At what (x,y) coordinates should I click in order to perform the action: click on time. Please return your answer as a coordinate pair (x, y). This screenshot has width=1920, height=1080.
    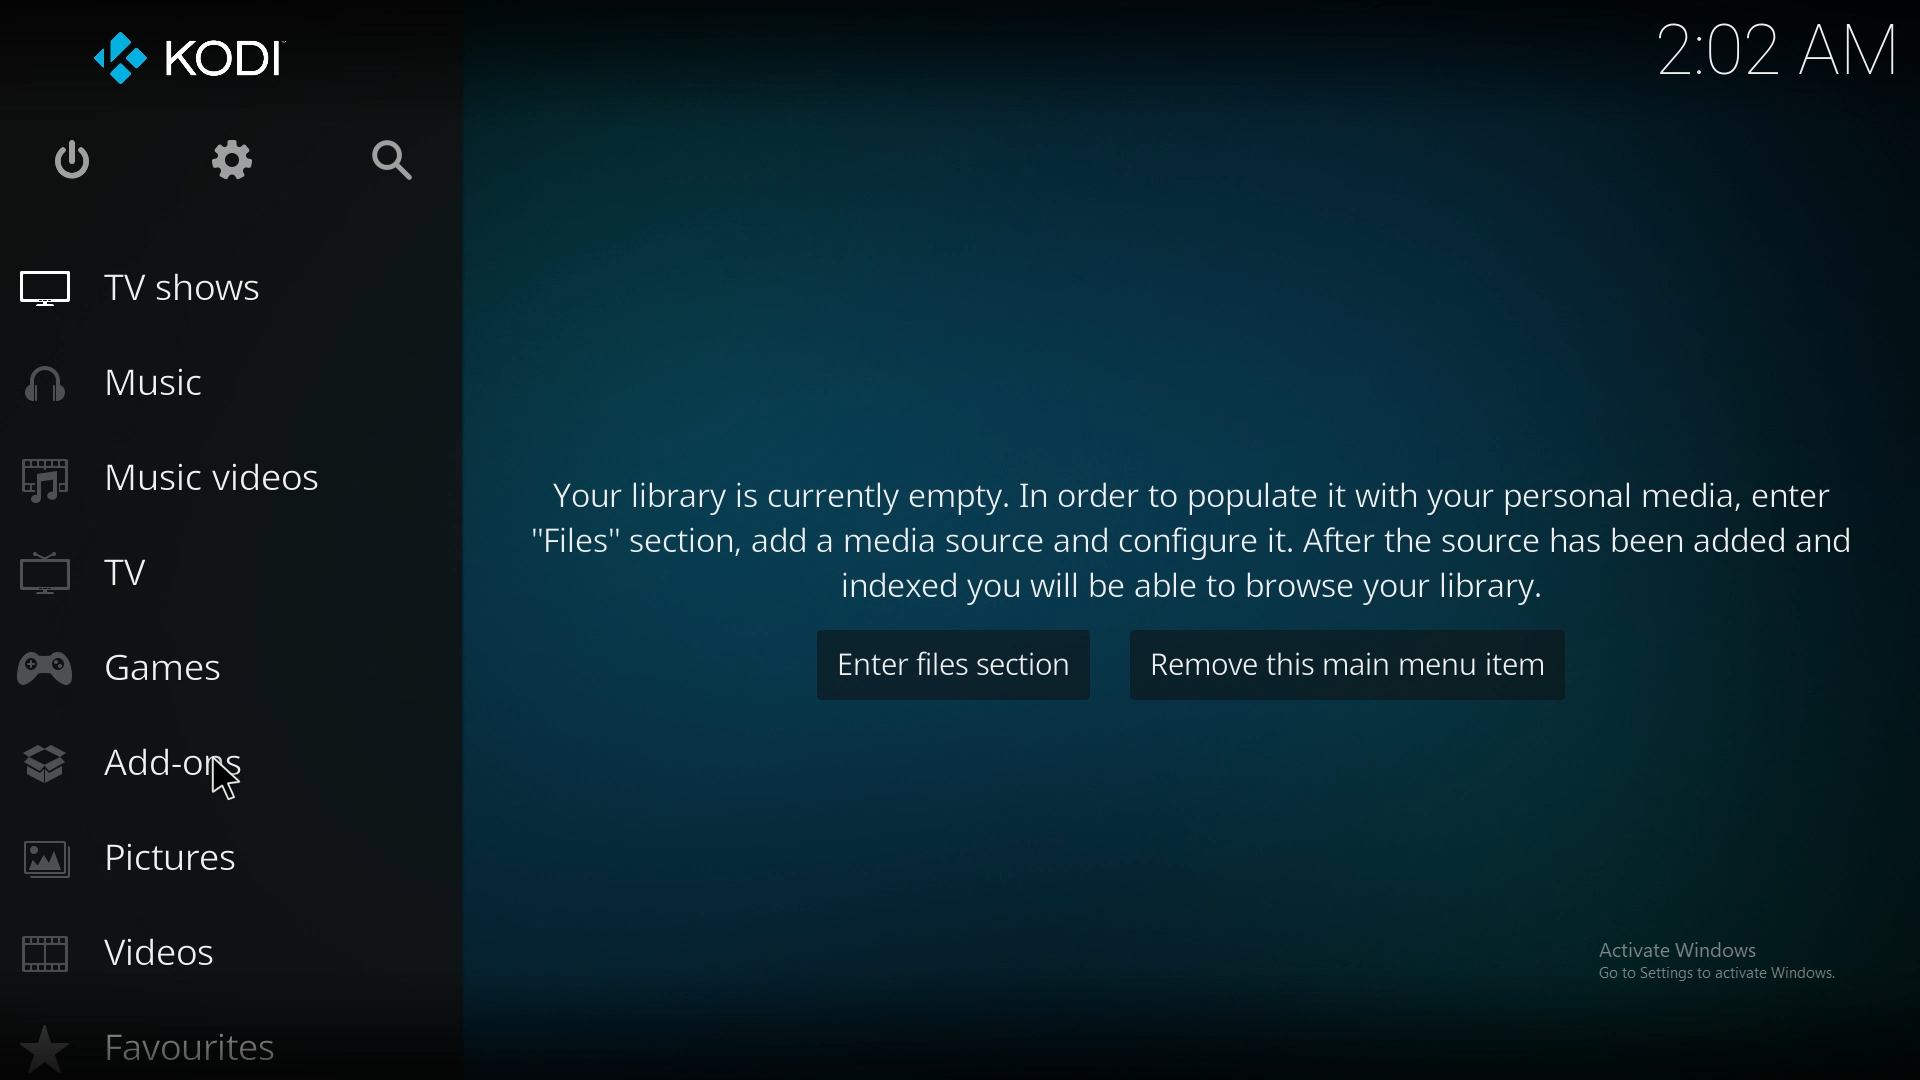
    Looking at the image, I should click on (1810, 49).